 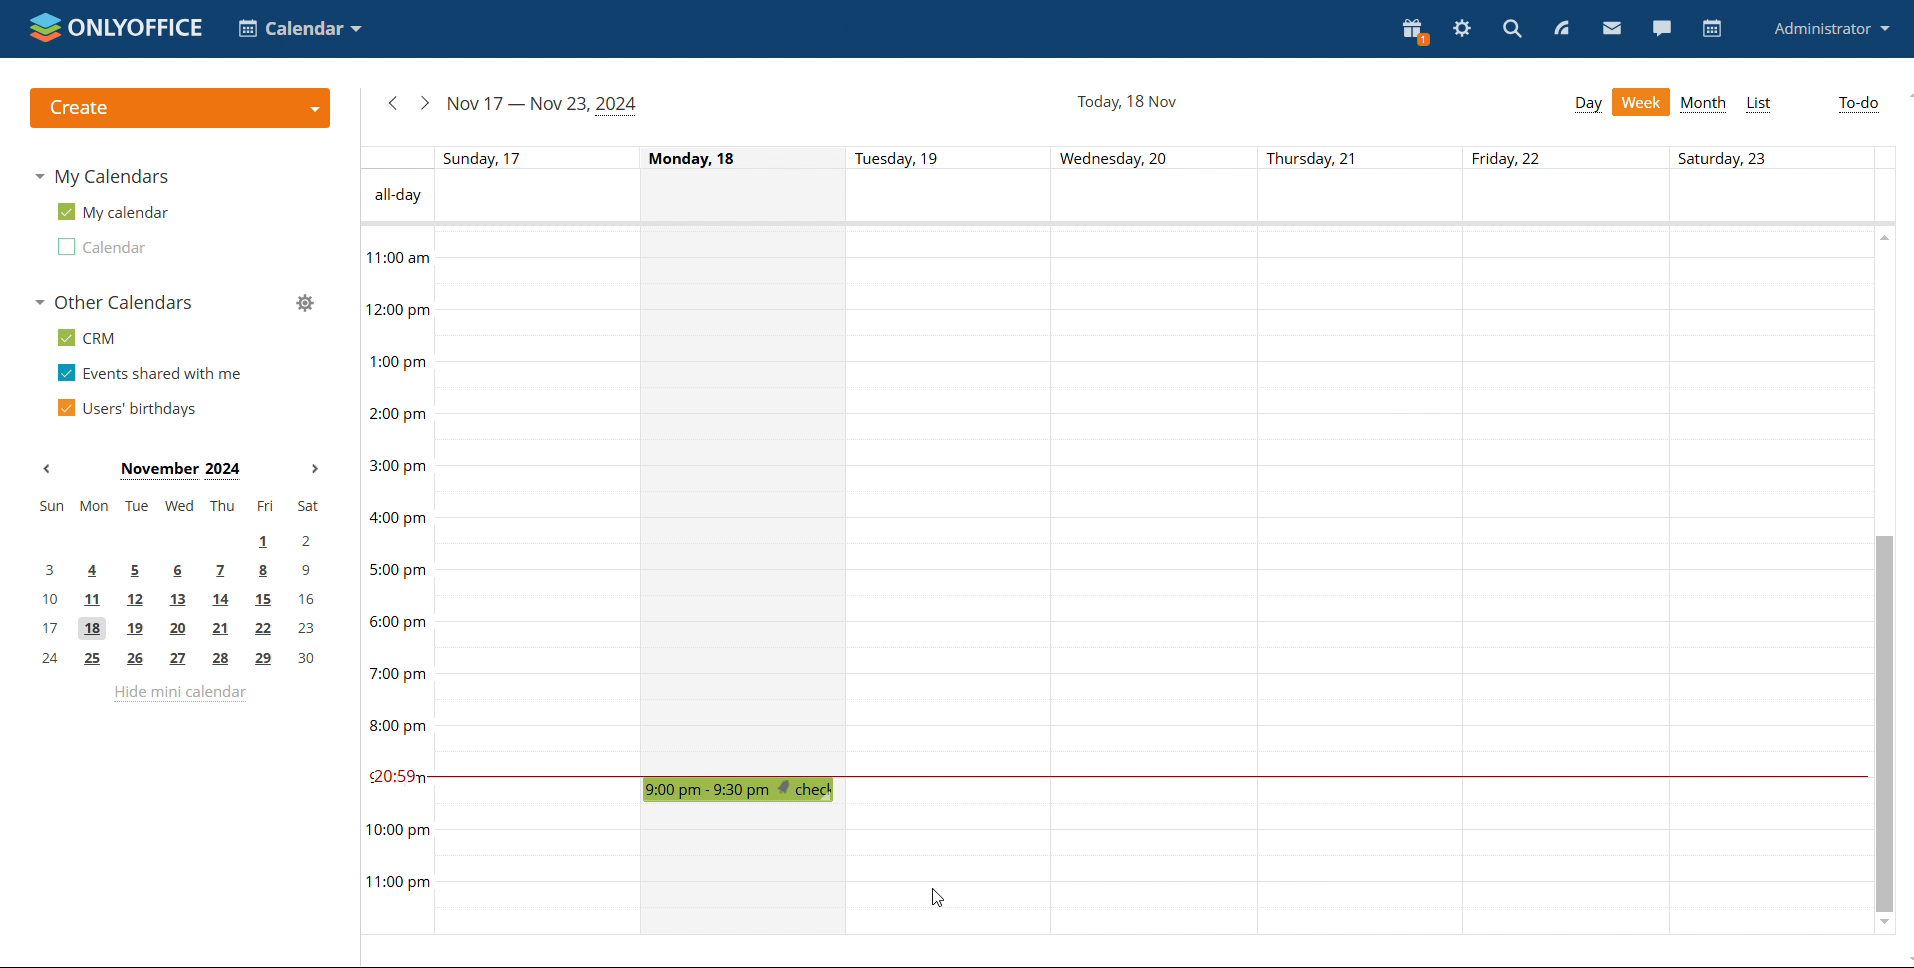 I want to click on manage, so click(x=305, y=301).